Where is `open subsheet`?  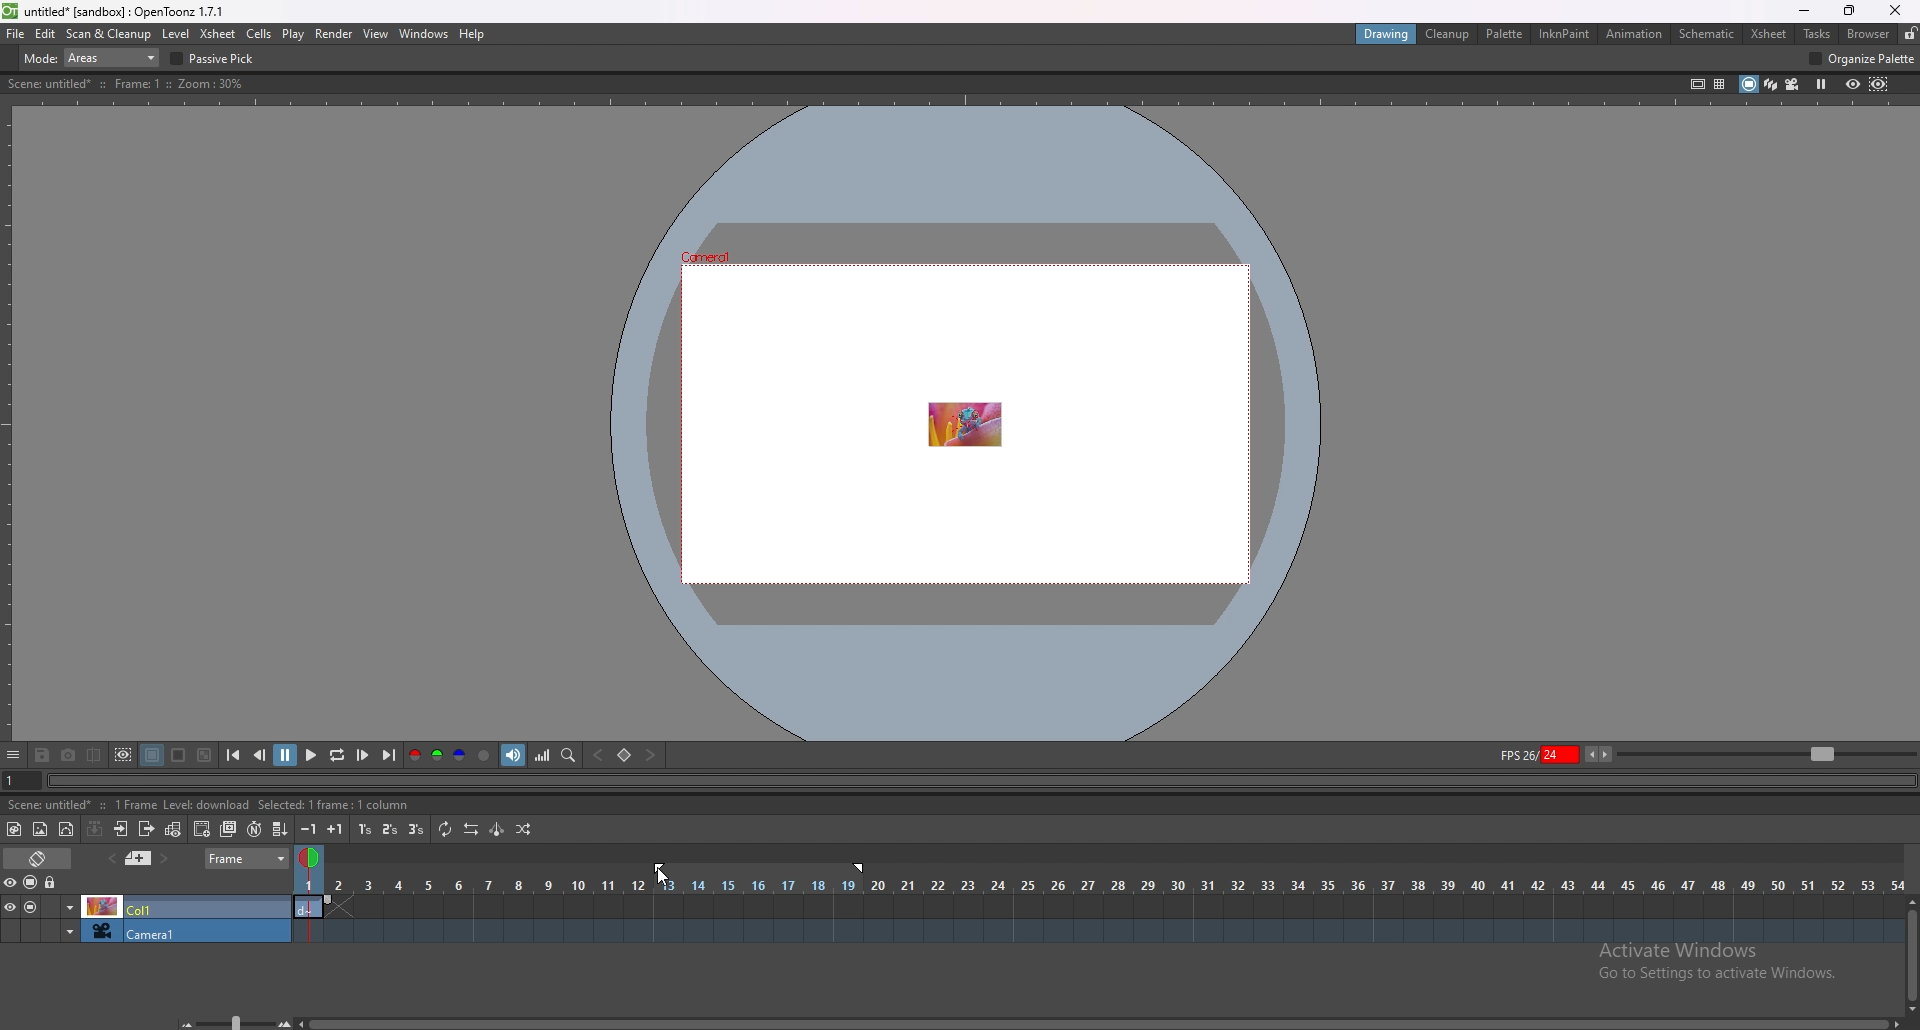 open subsheet is located at coordinates (121, 829).